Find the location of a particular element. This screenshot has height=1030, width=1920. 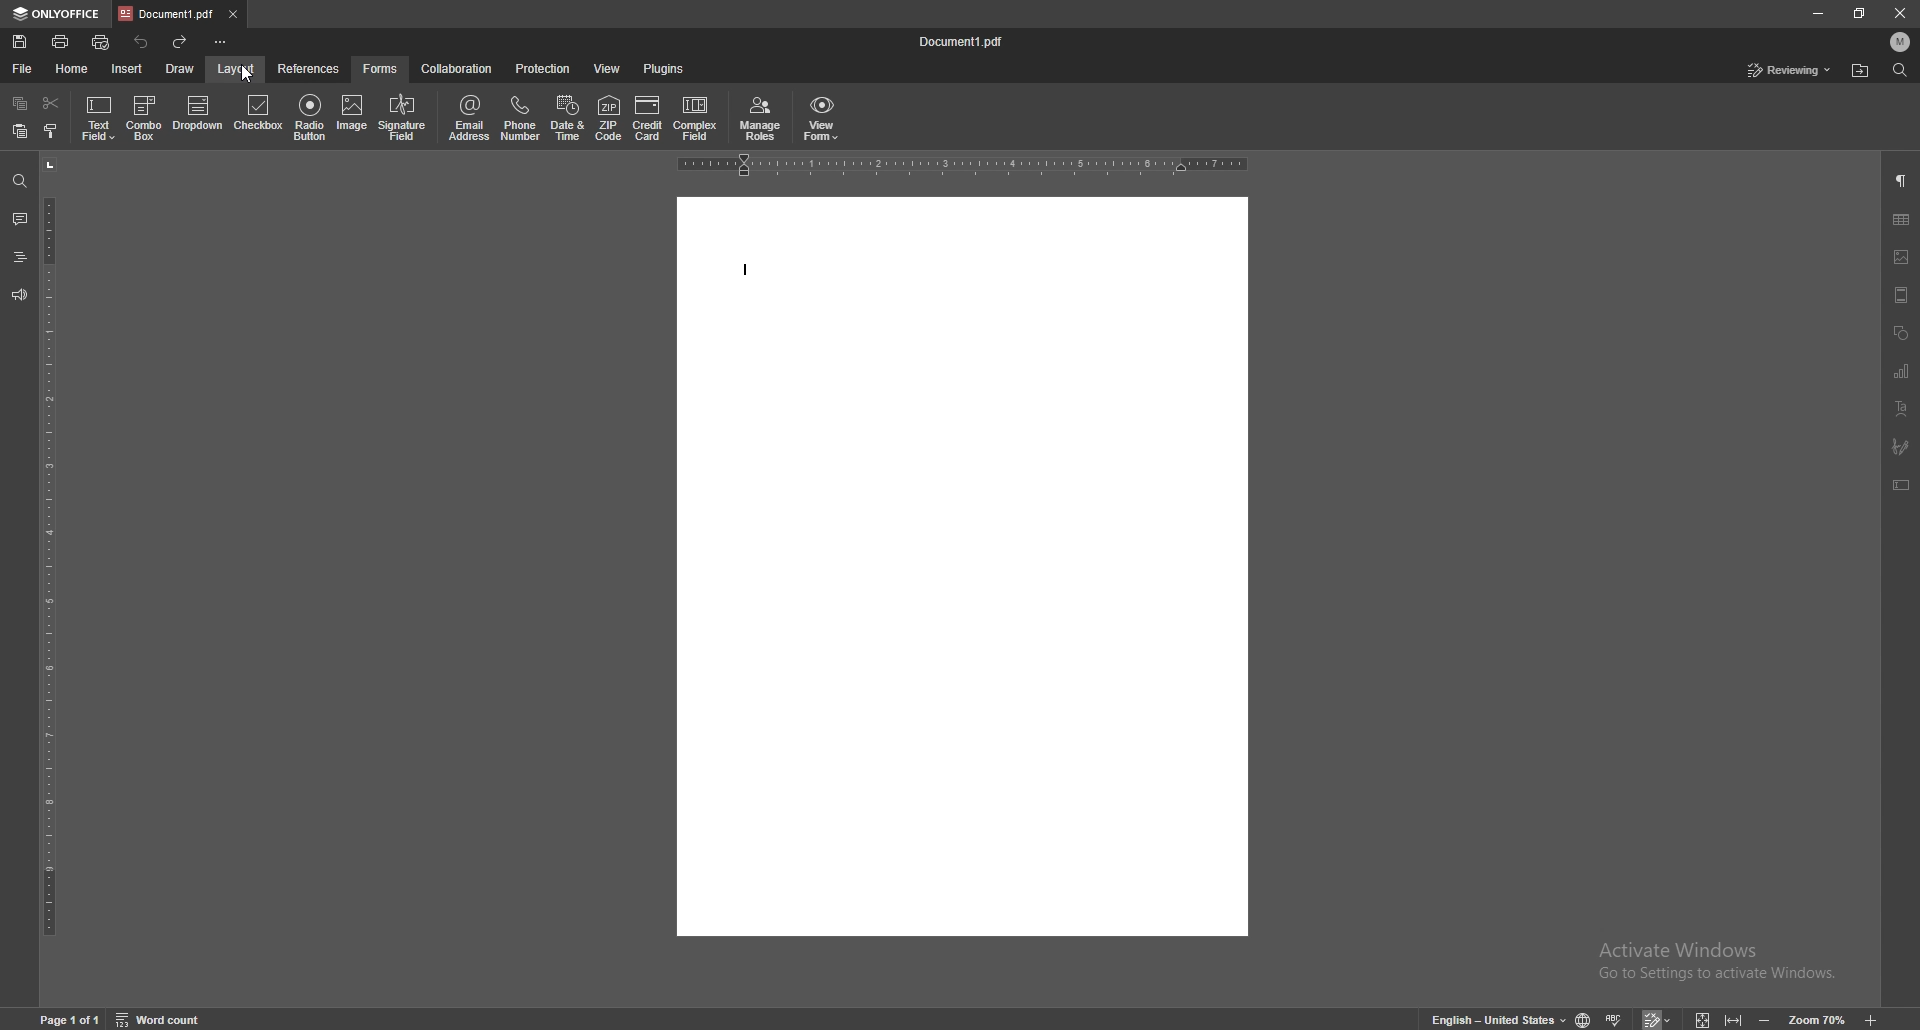

fit to width is located at coordinates (1735, 1020).